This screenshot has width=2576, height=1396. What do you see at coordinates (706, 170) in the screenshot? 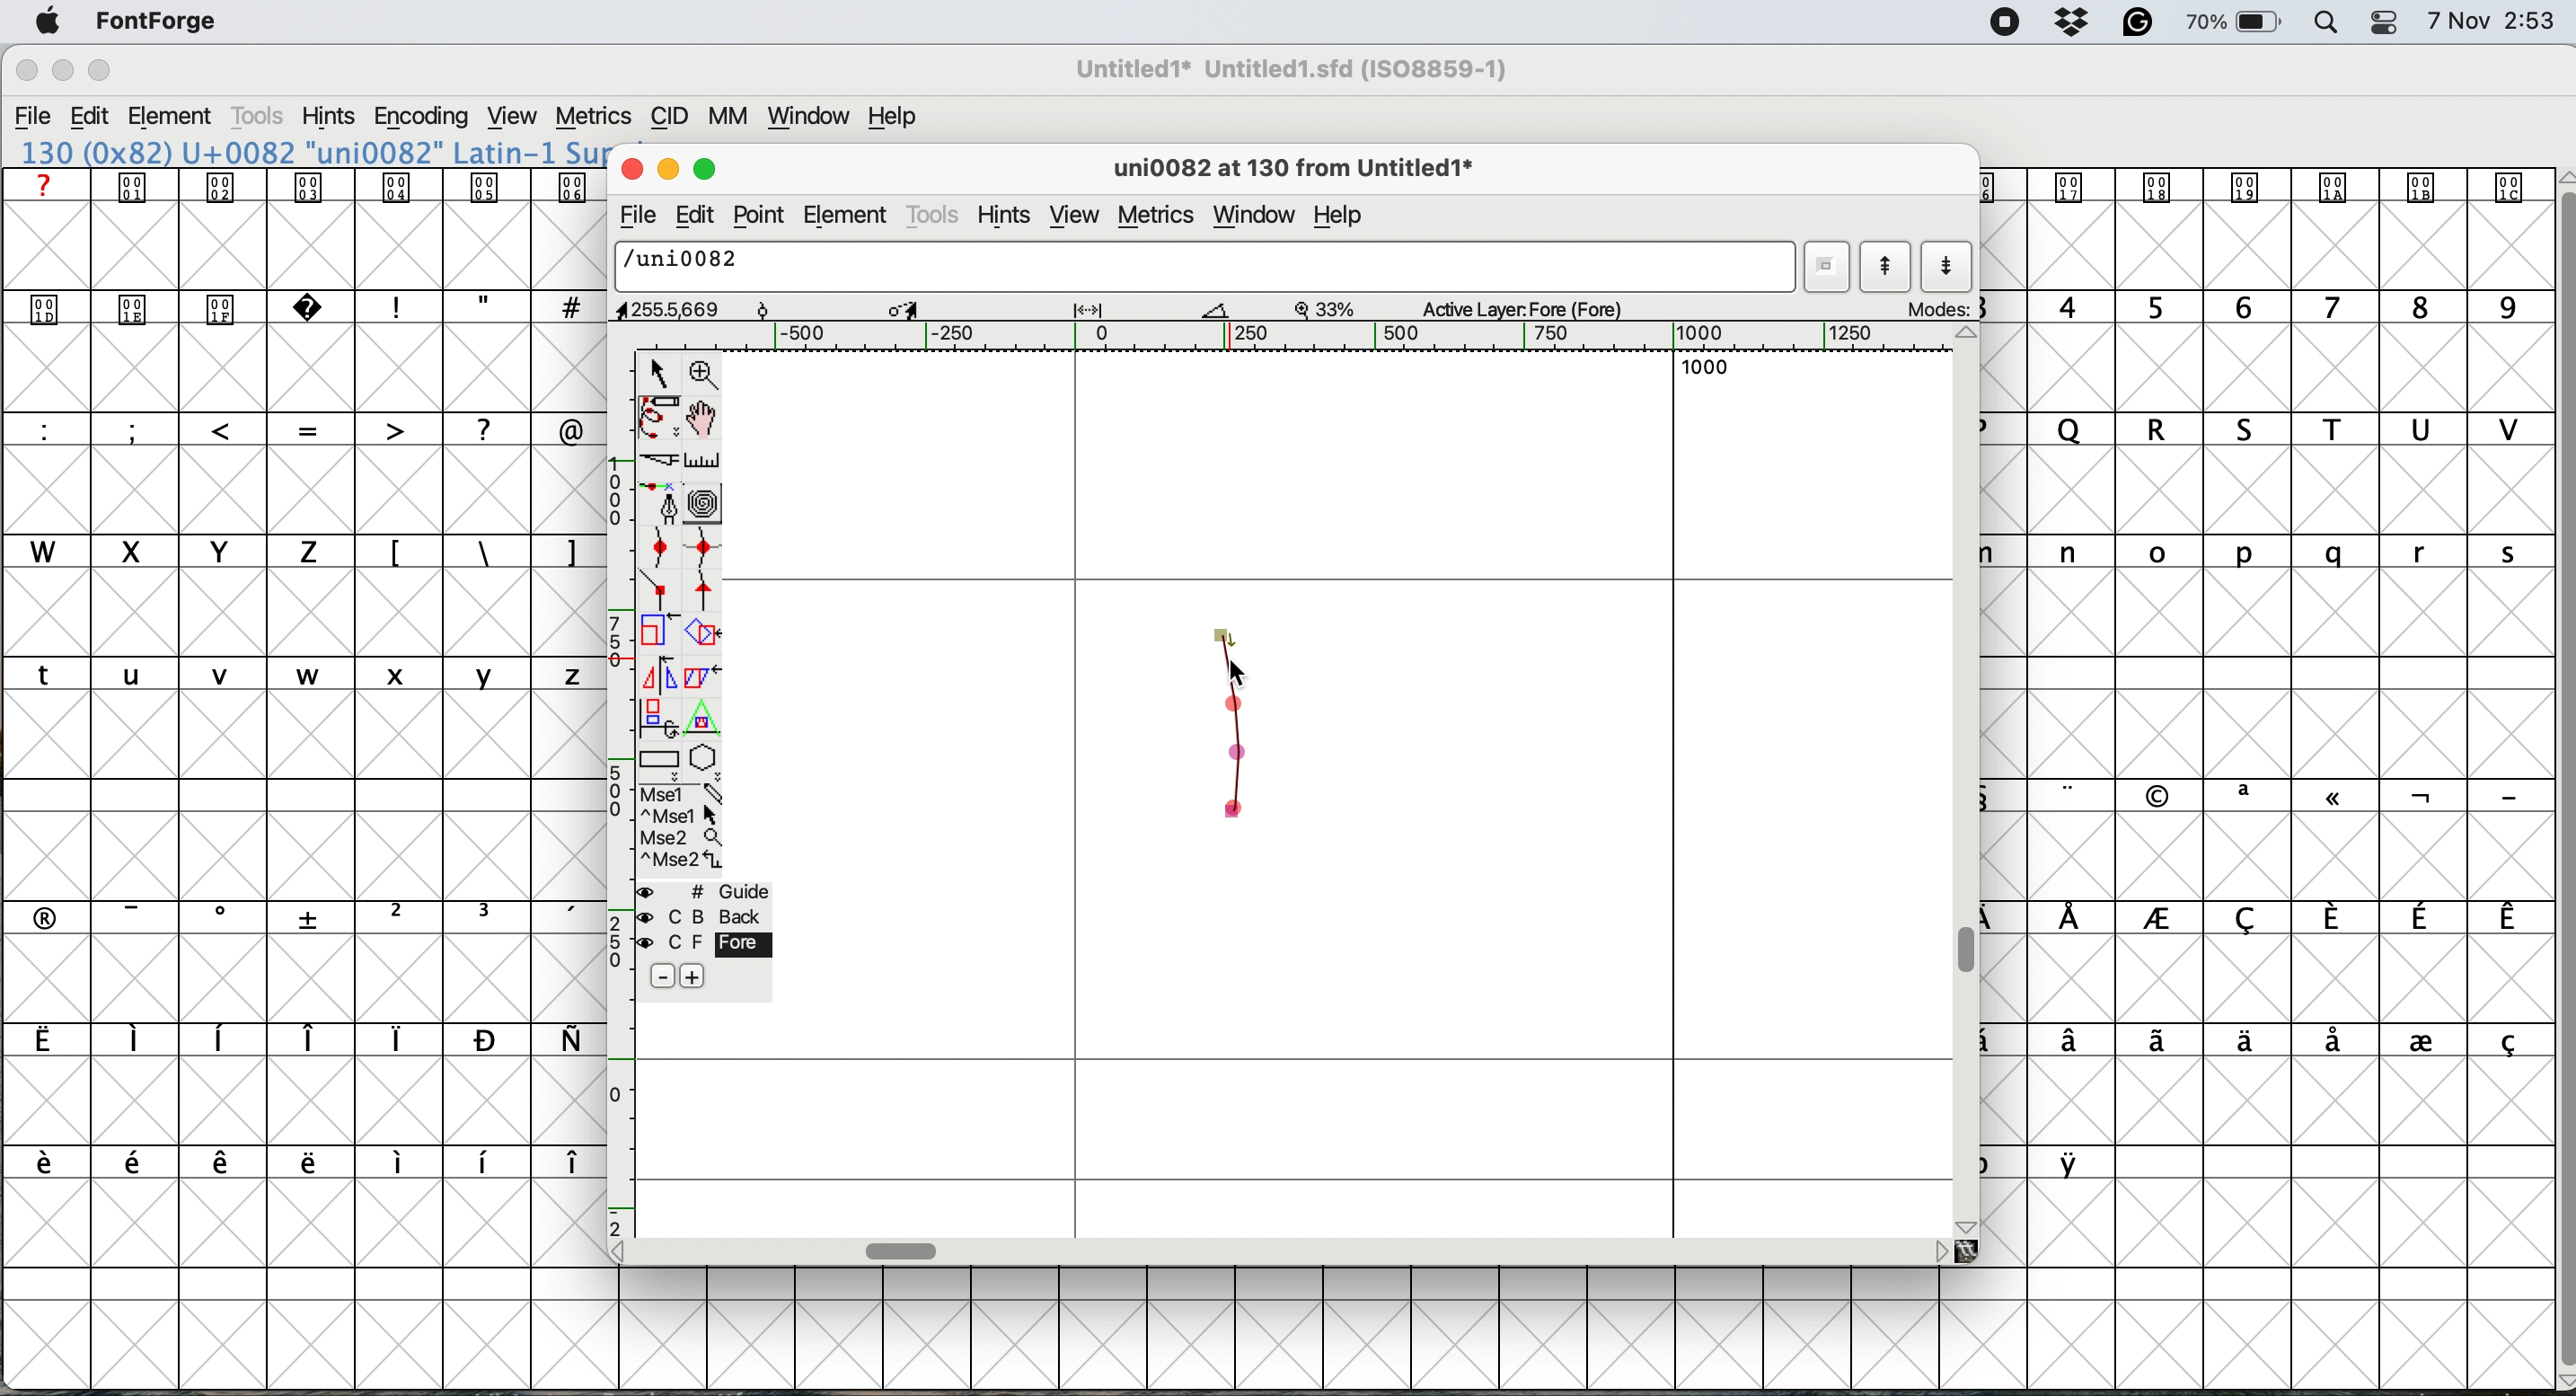
I see `maximise` at bounding box center [706, 170].